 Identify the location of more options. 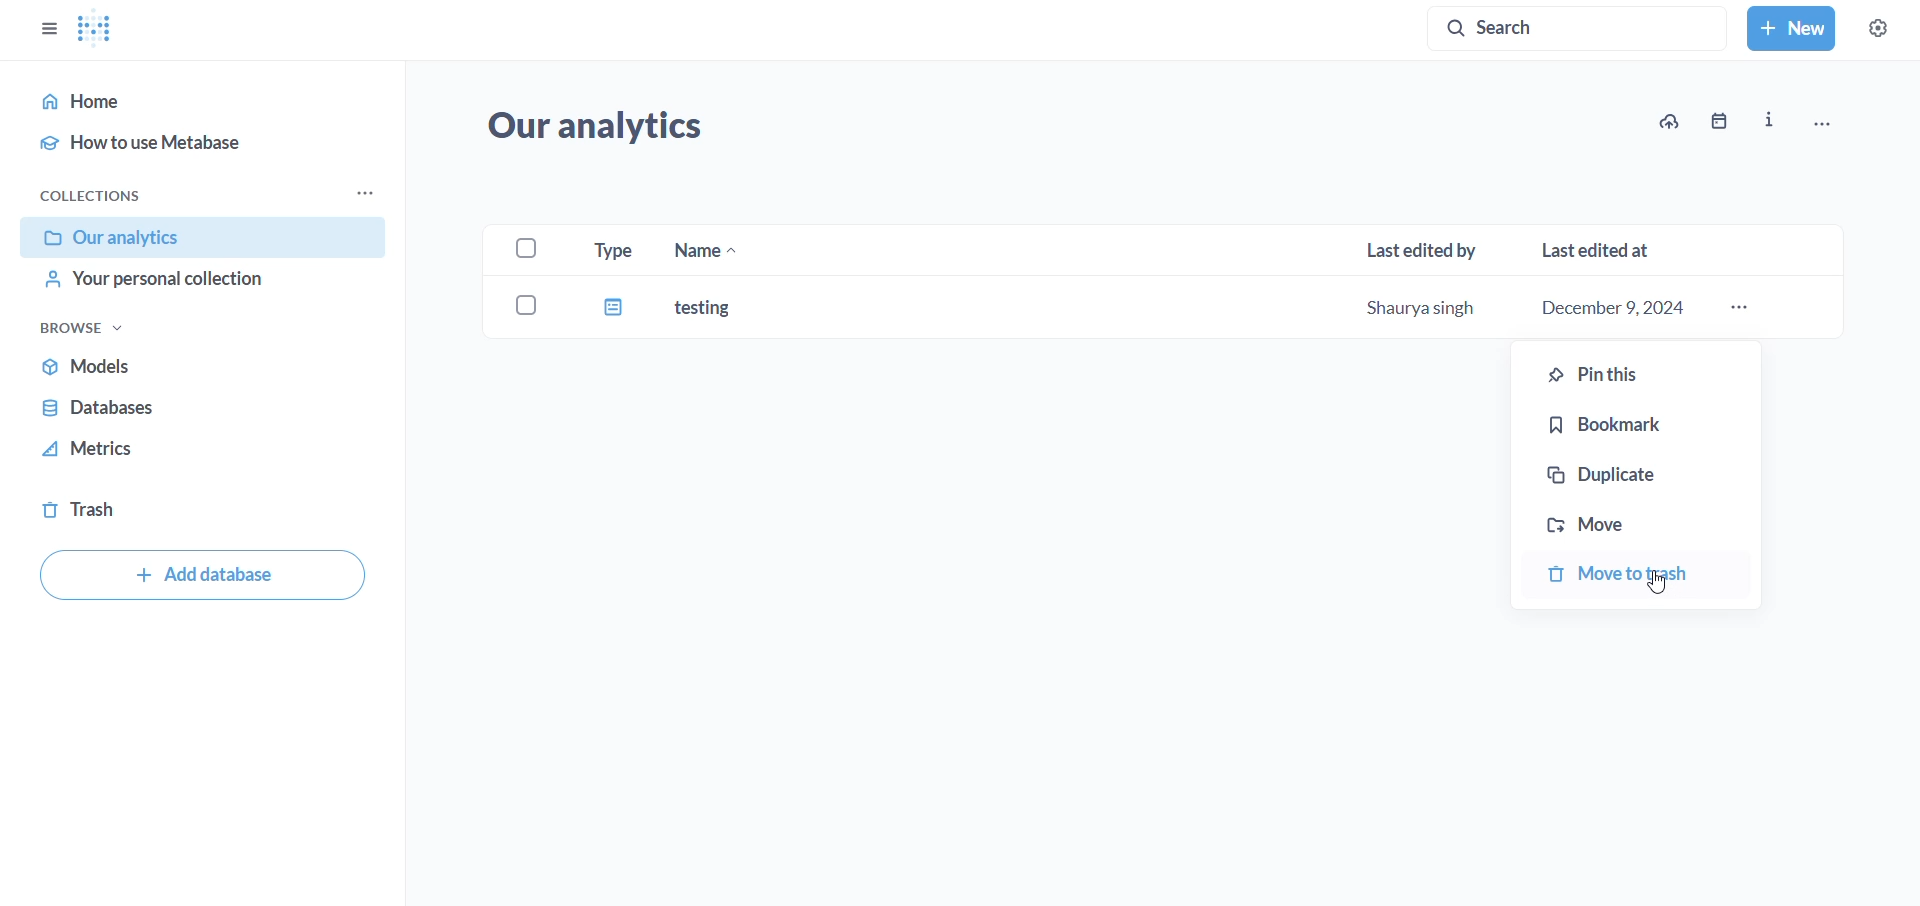
(1835, 118).